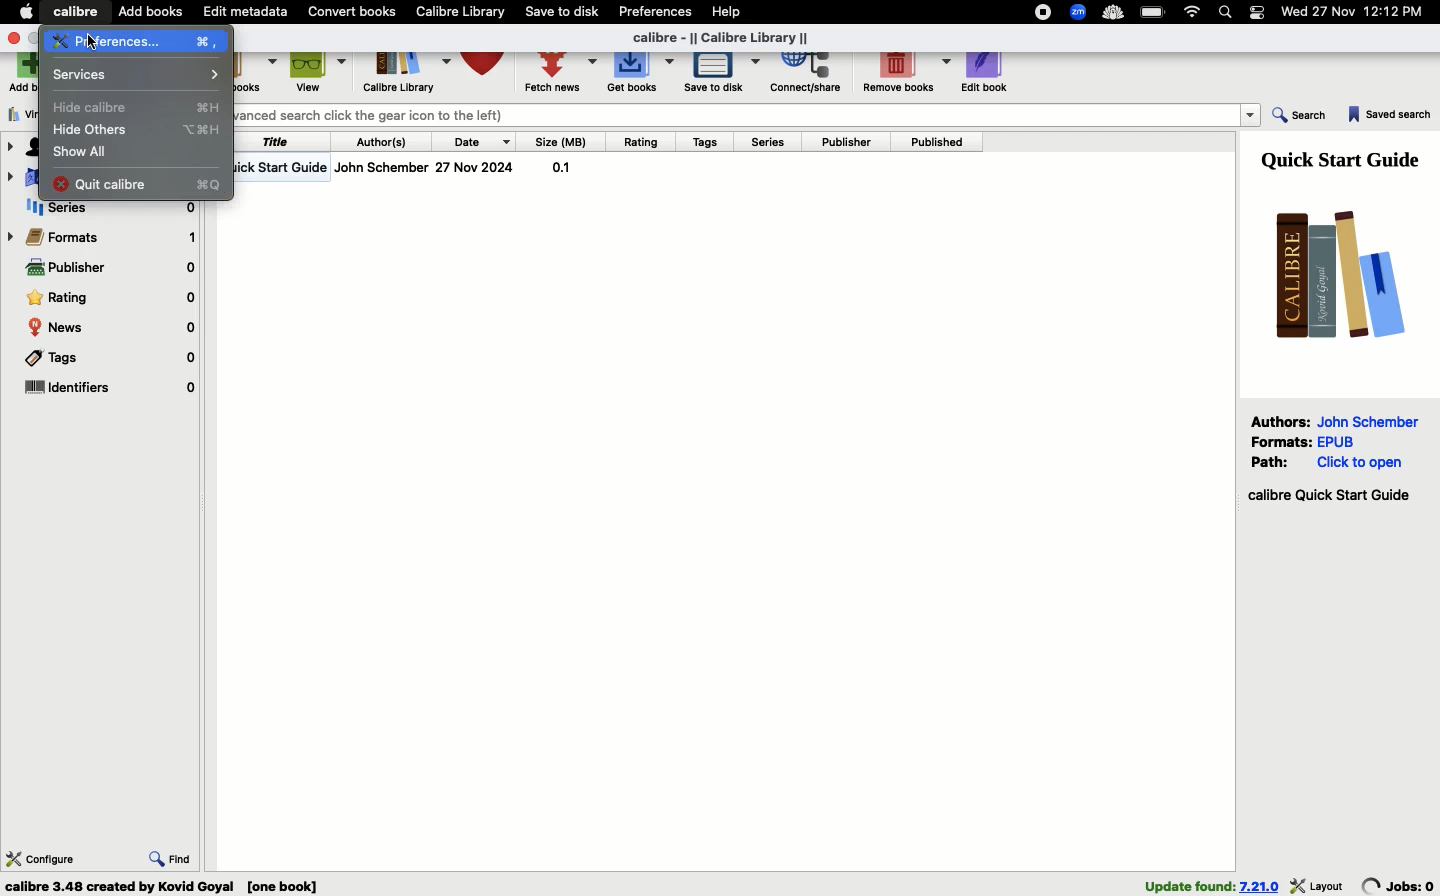 The image size is (1440, 896). Describe the element at coordinates (383, 168) in the screenshot. I see `Author ` at that location.